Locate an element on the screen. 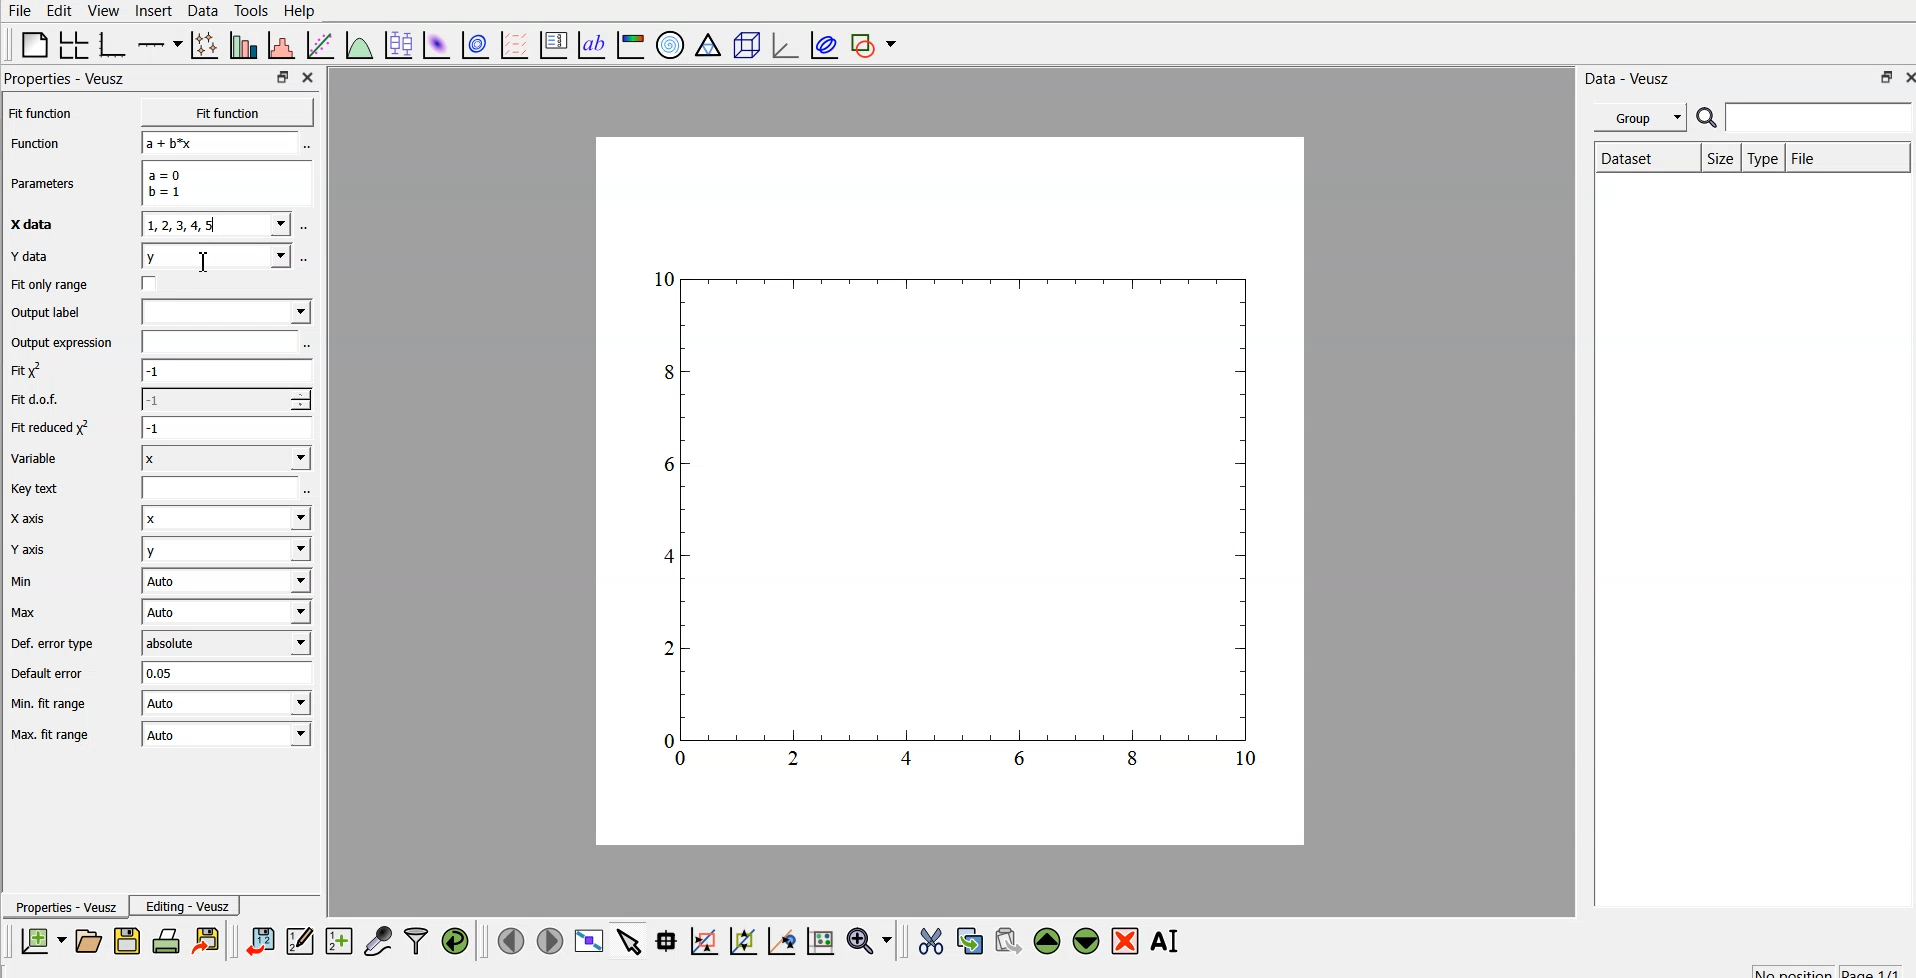 The height and width of the screenshot is (978, 1916). move down the selected widget is located at coordinates (1086, 941).